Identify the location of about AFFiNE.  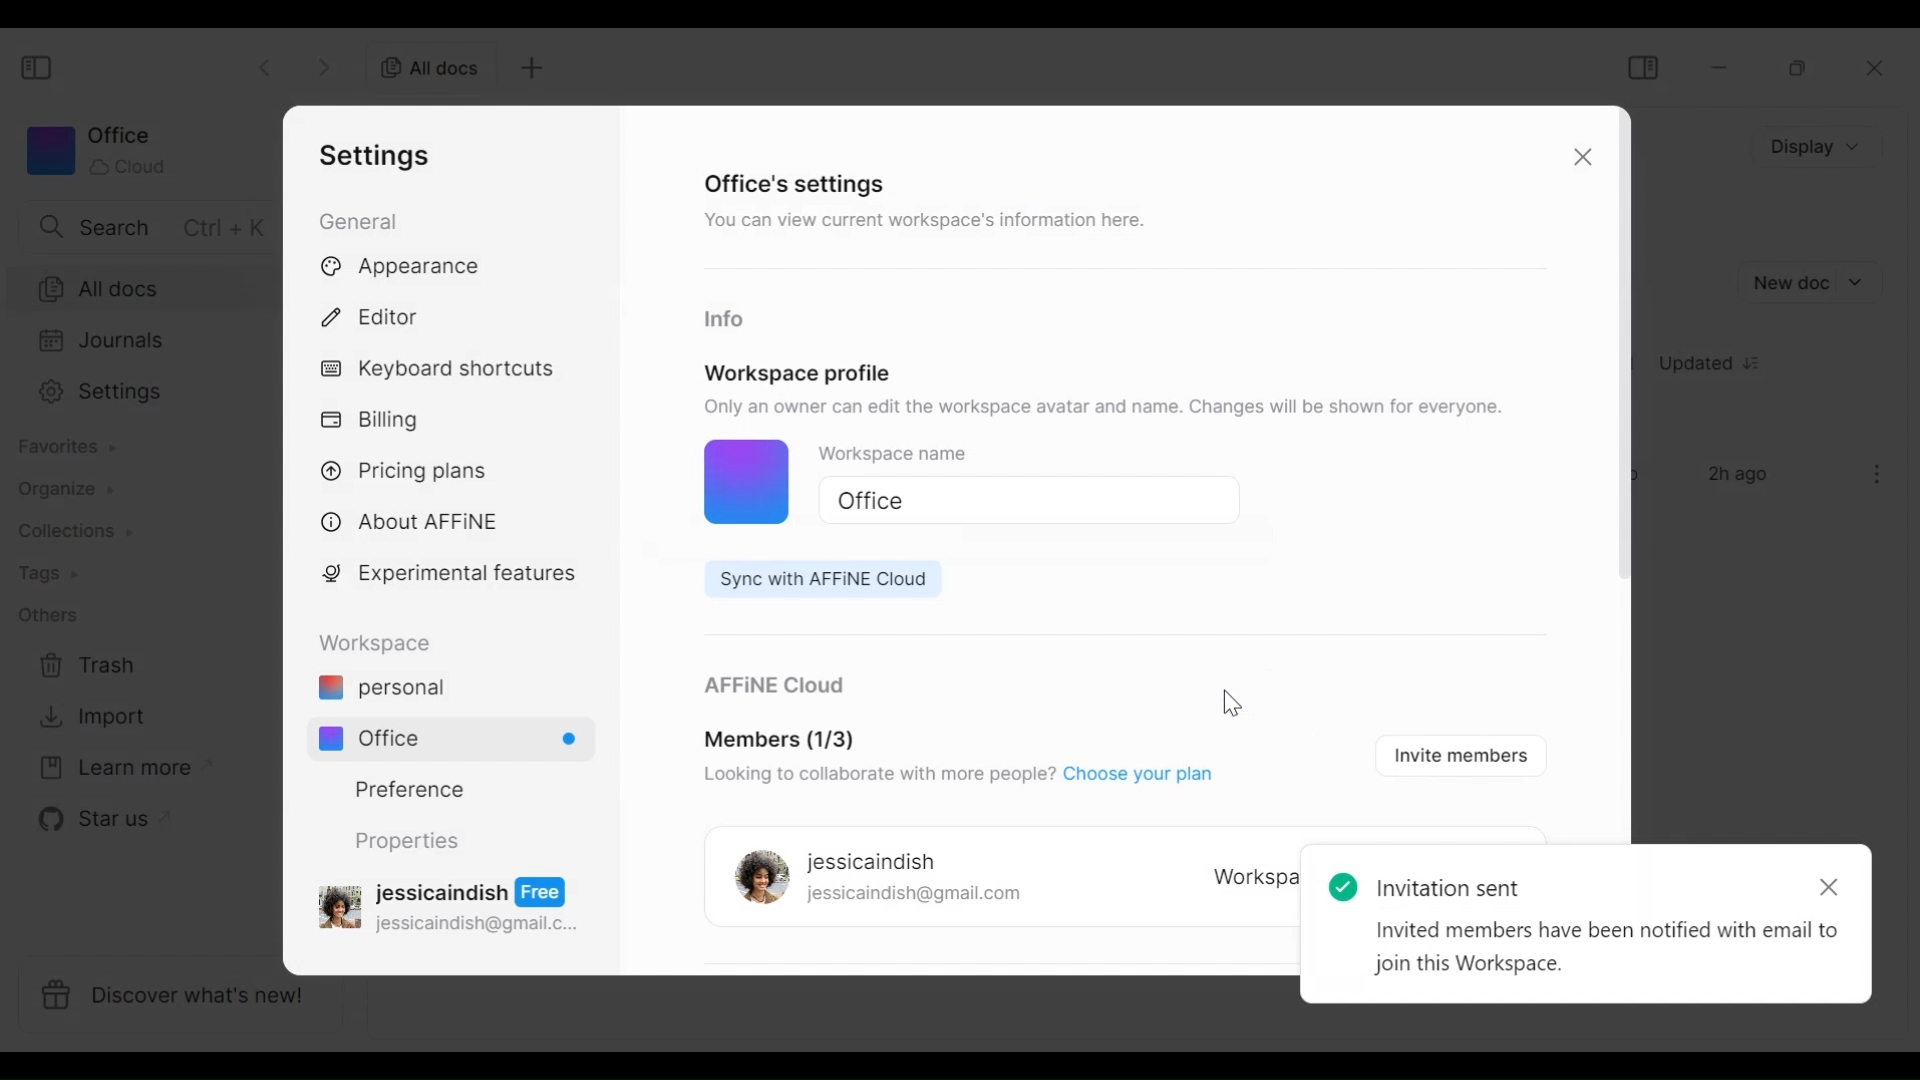
(412, 523).